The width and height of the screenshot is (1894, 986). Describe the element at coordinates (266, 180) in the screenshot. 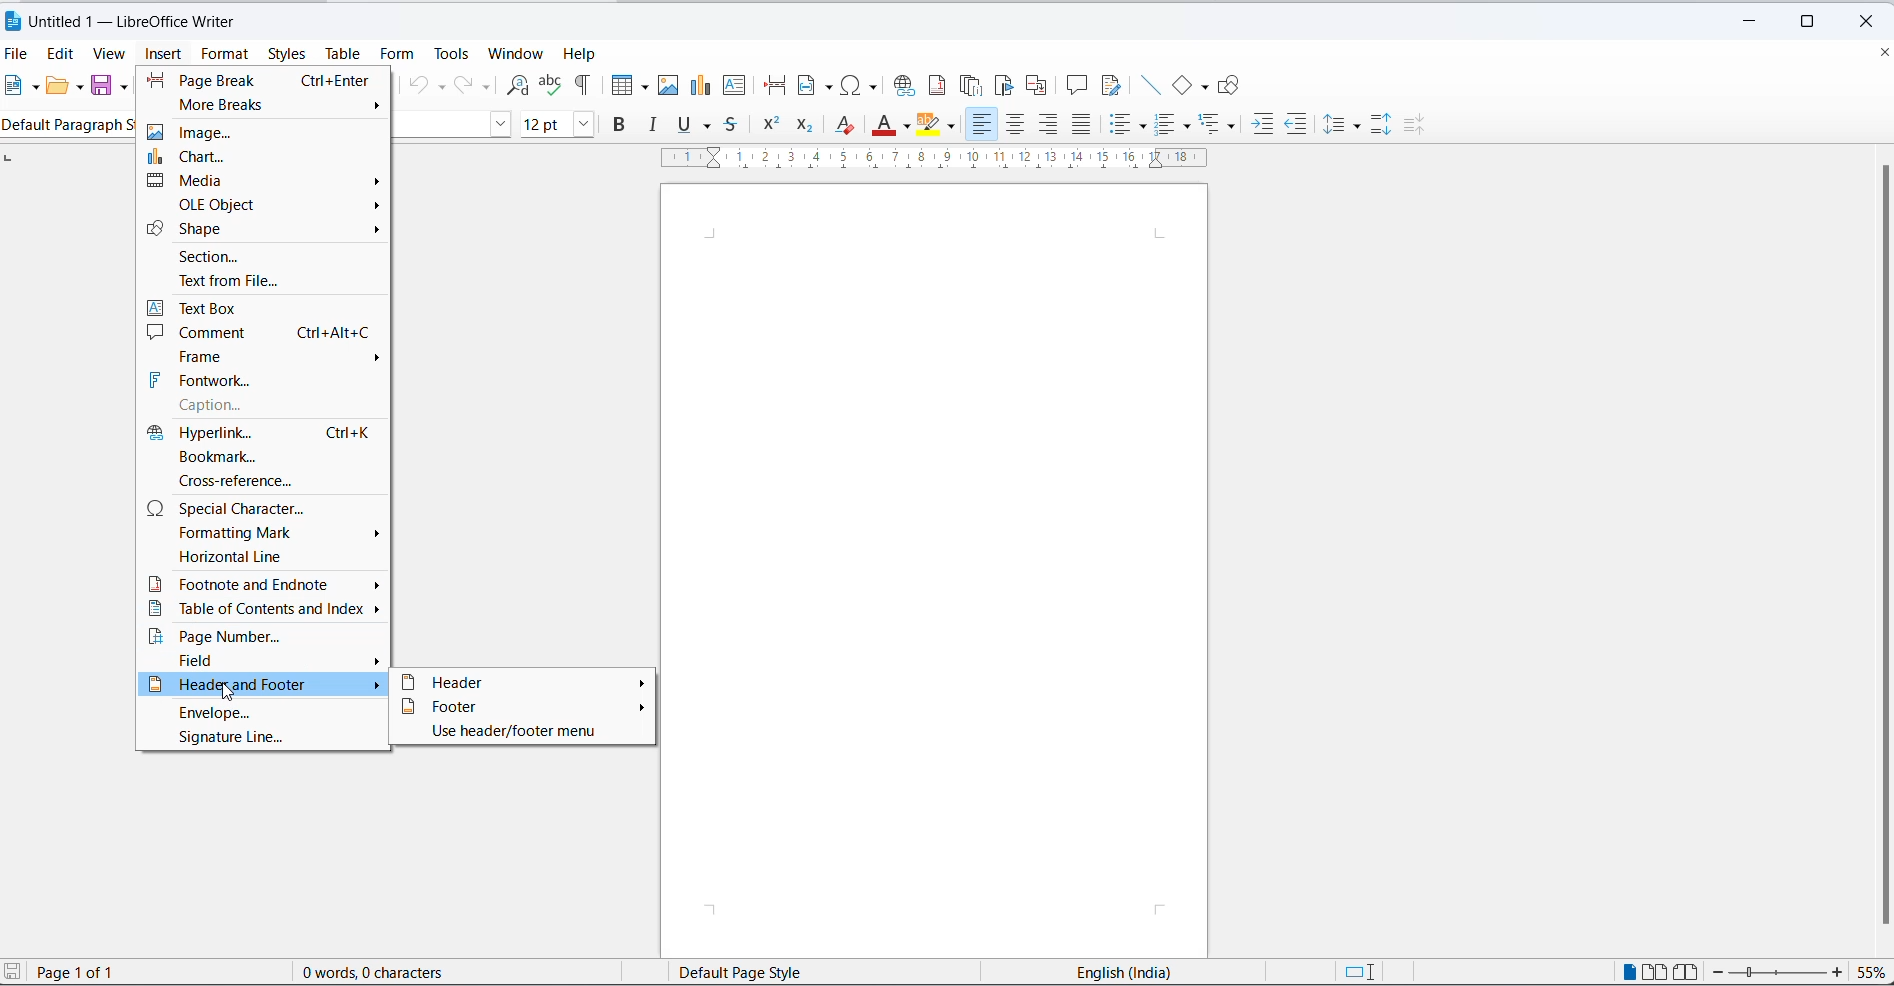

I see `media` at that location.